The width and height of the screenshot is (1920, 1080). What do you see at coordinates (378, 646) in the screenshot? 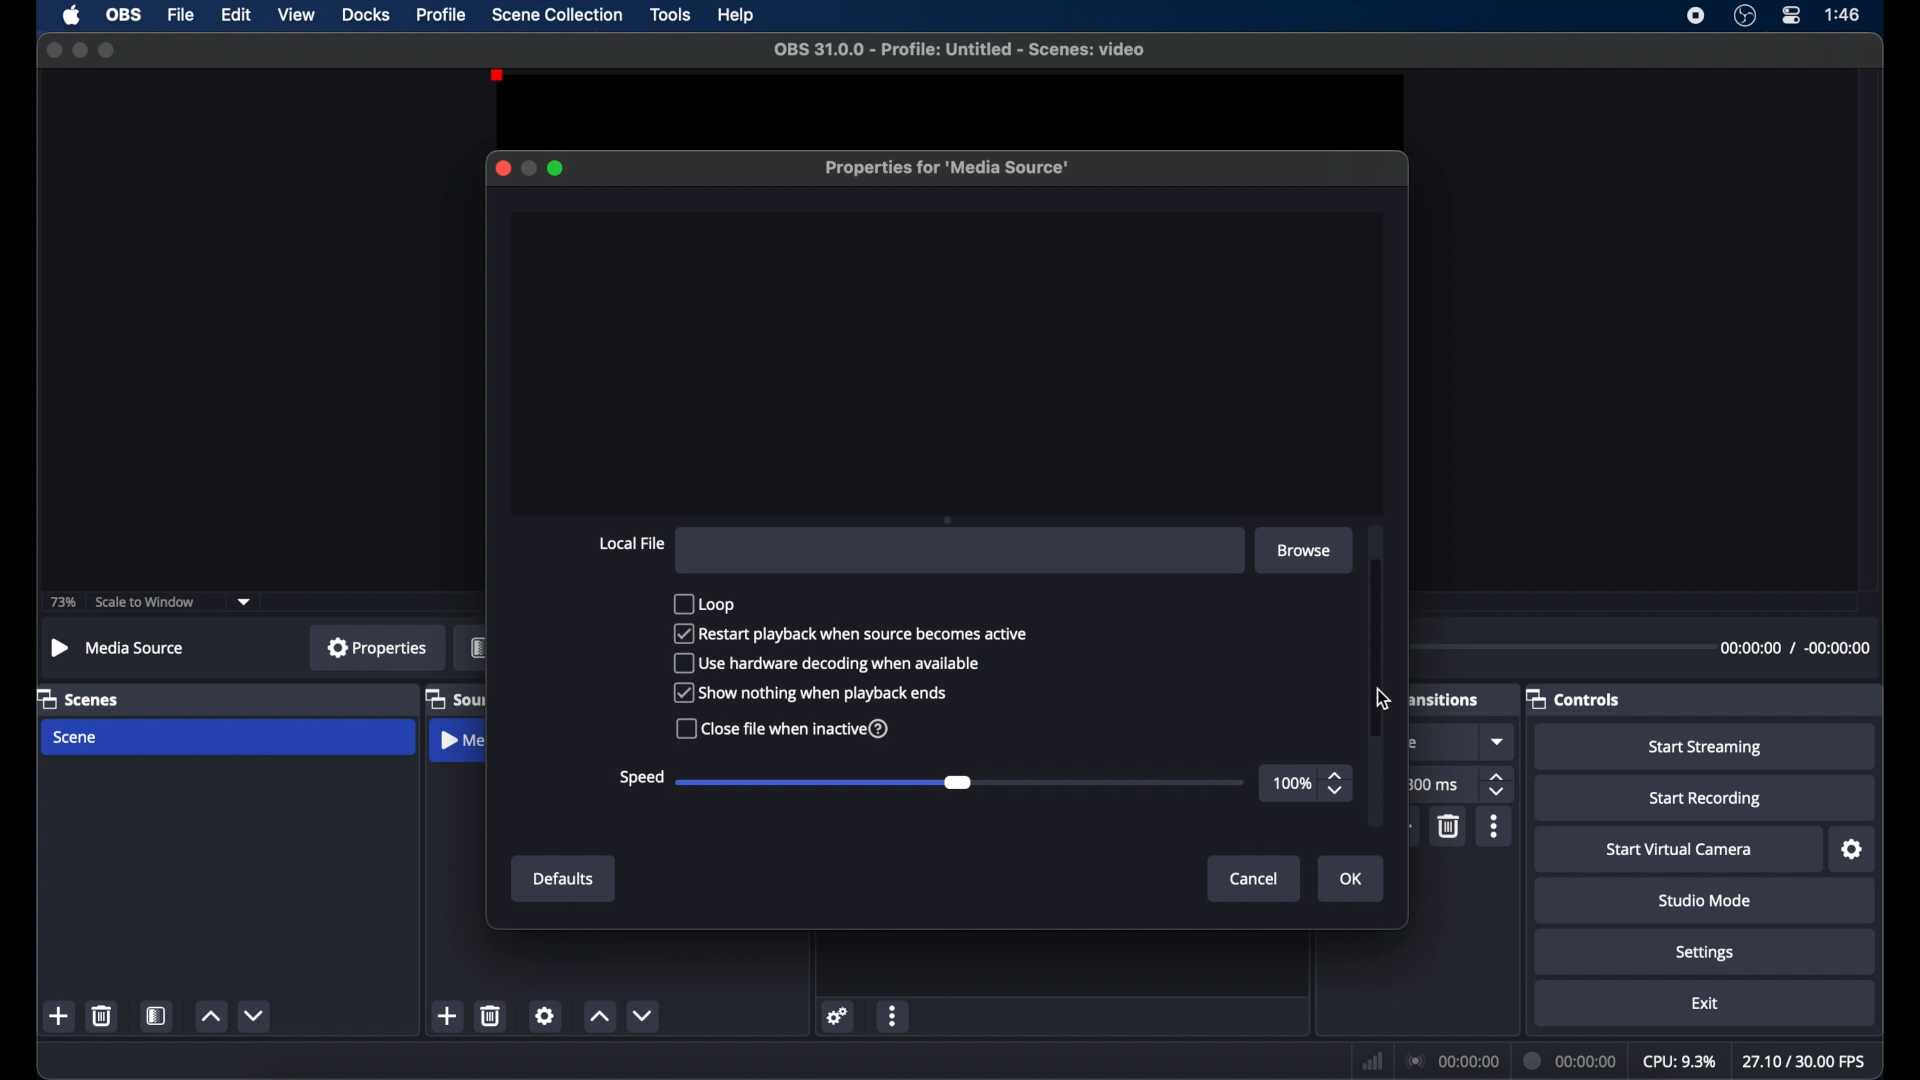
I see `properties` at bounding box center [378, 646].